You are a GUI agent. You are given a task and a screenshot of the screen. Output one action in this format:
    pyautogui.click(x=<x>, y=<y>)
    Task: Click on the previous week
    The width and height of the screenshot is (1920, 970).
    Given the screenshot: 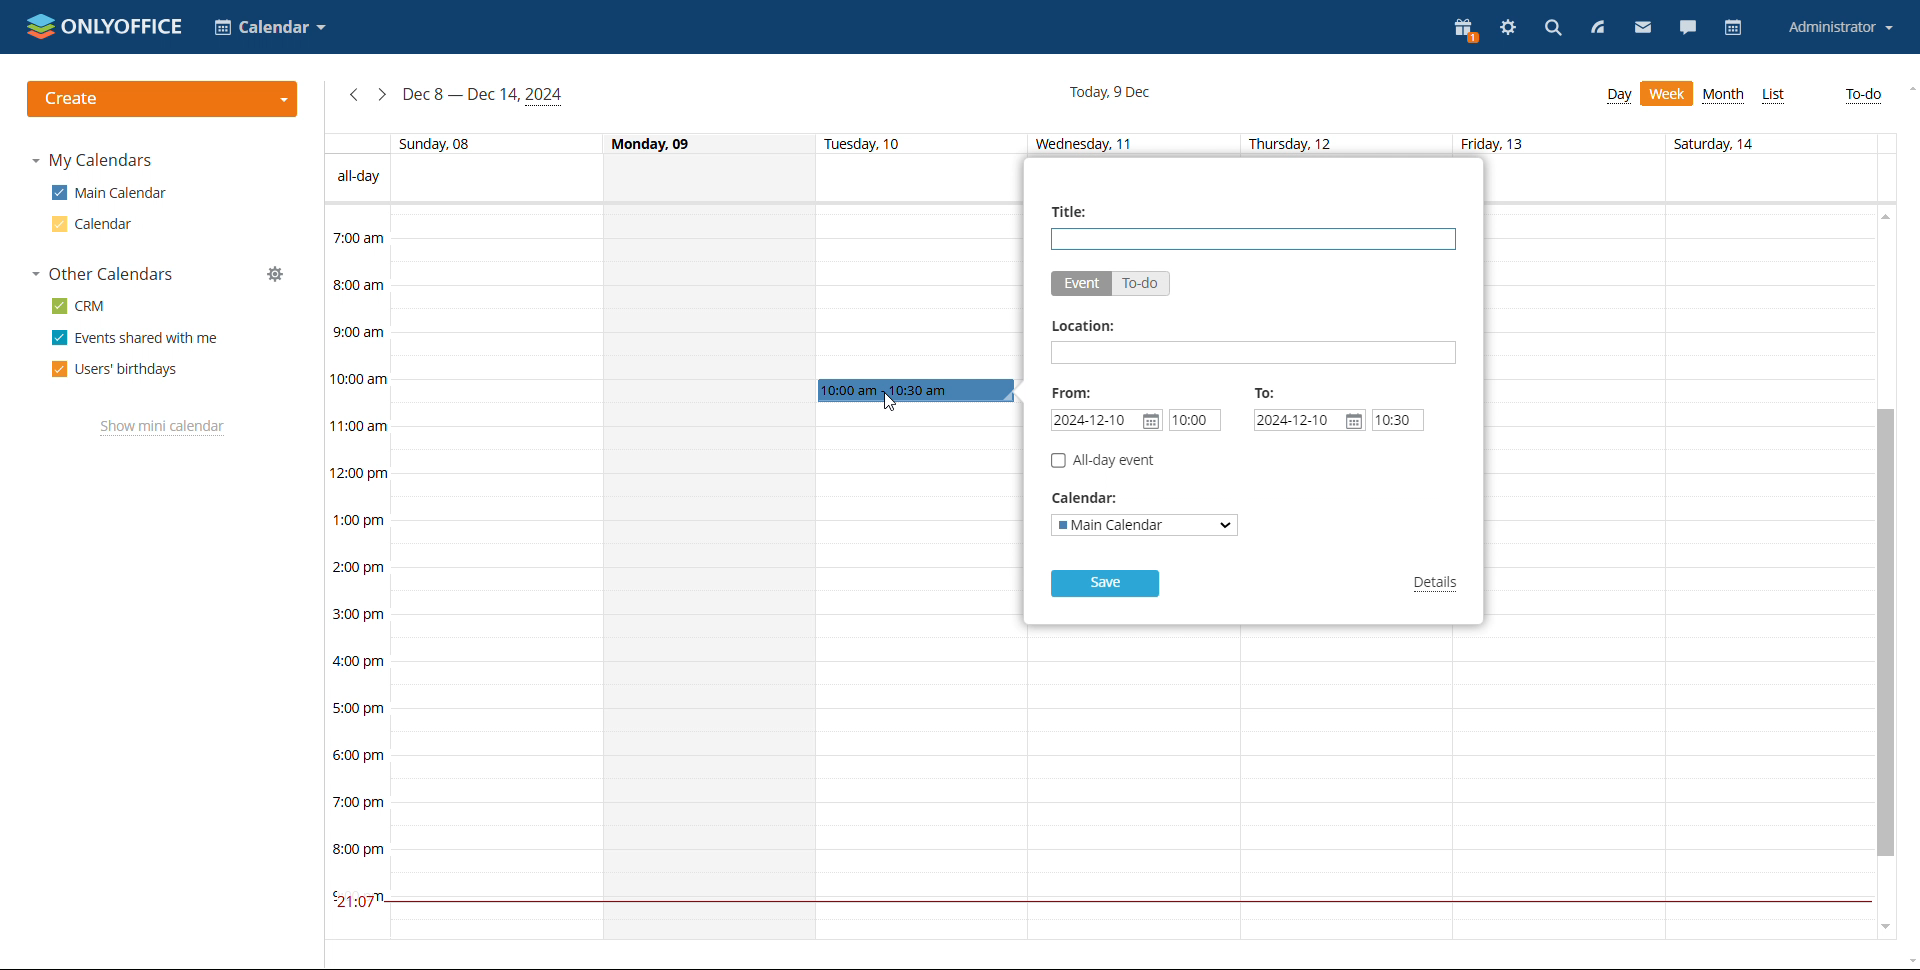 What is the action you would take?
    pyautogui.click(x=354, y=95)
    